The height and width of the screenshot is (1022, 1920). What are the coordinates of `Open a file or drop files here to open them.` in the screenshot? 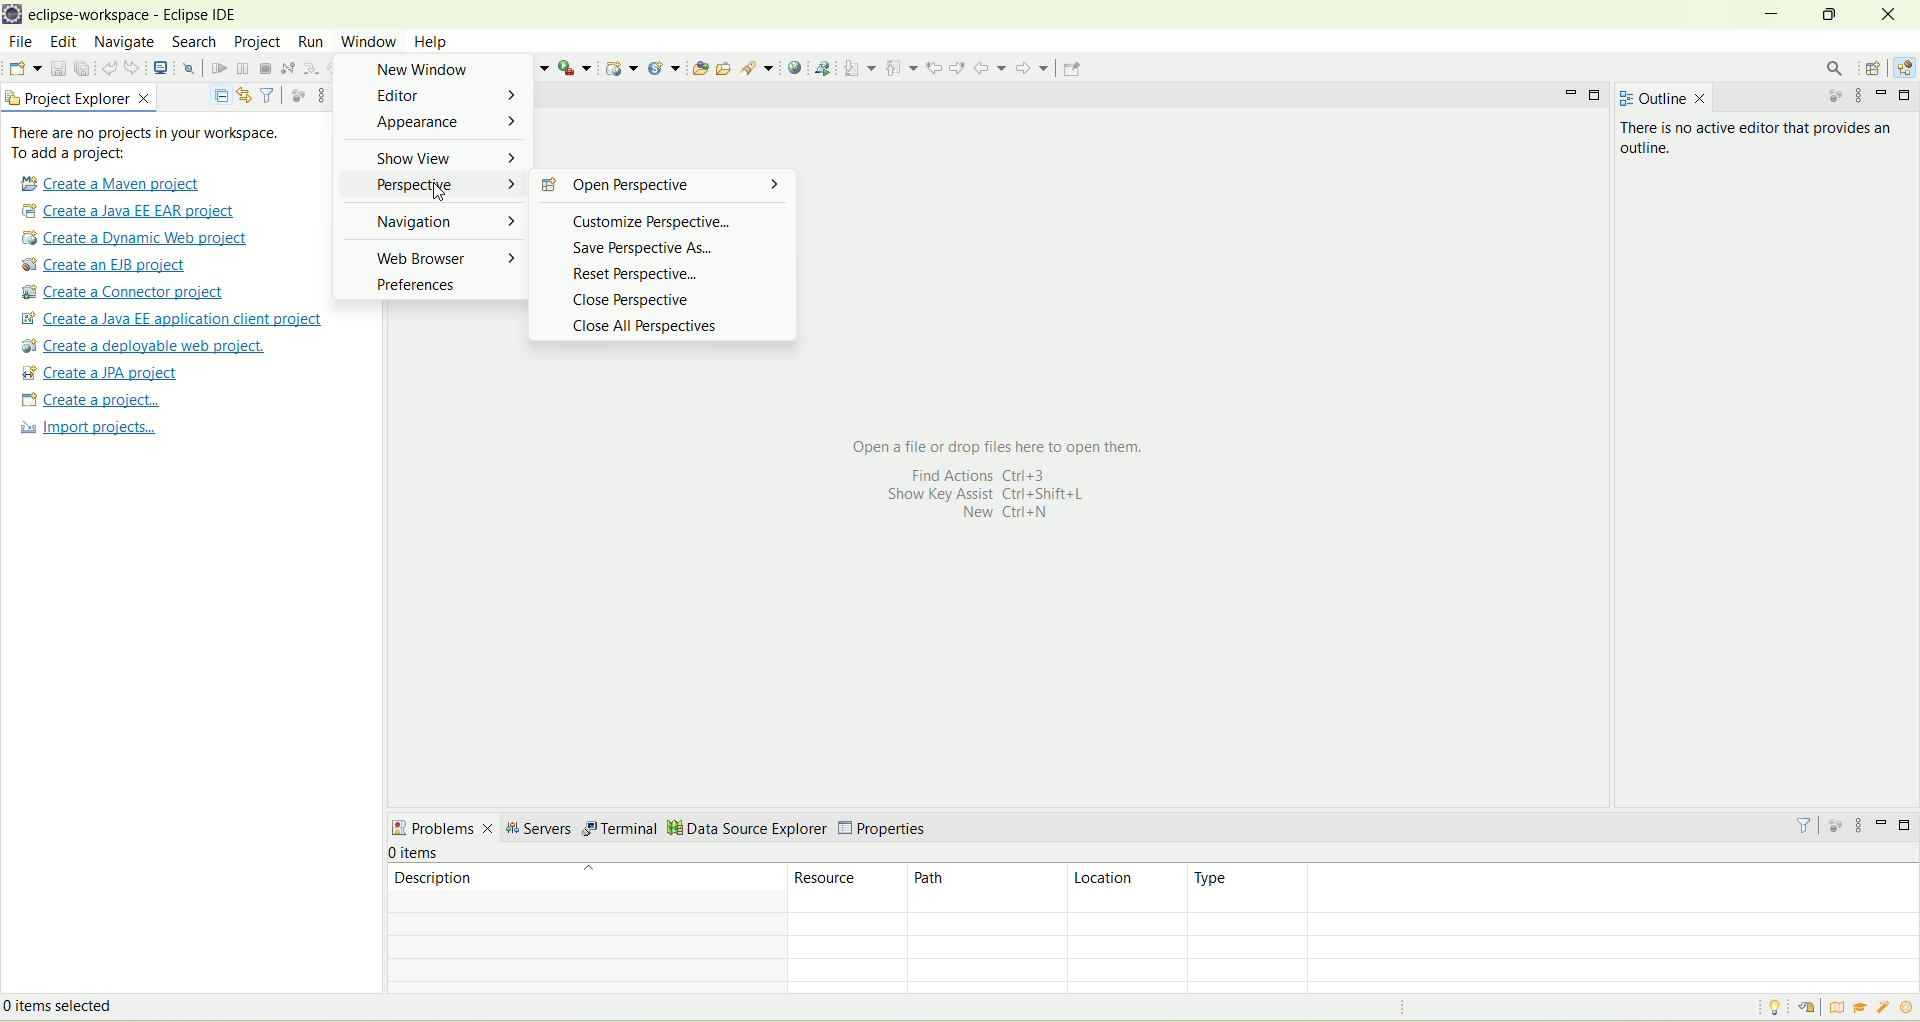 It's located at (1006, 445).